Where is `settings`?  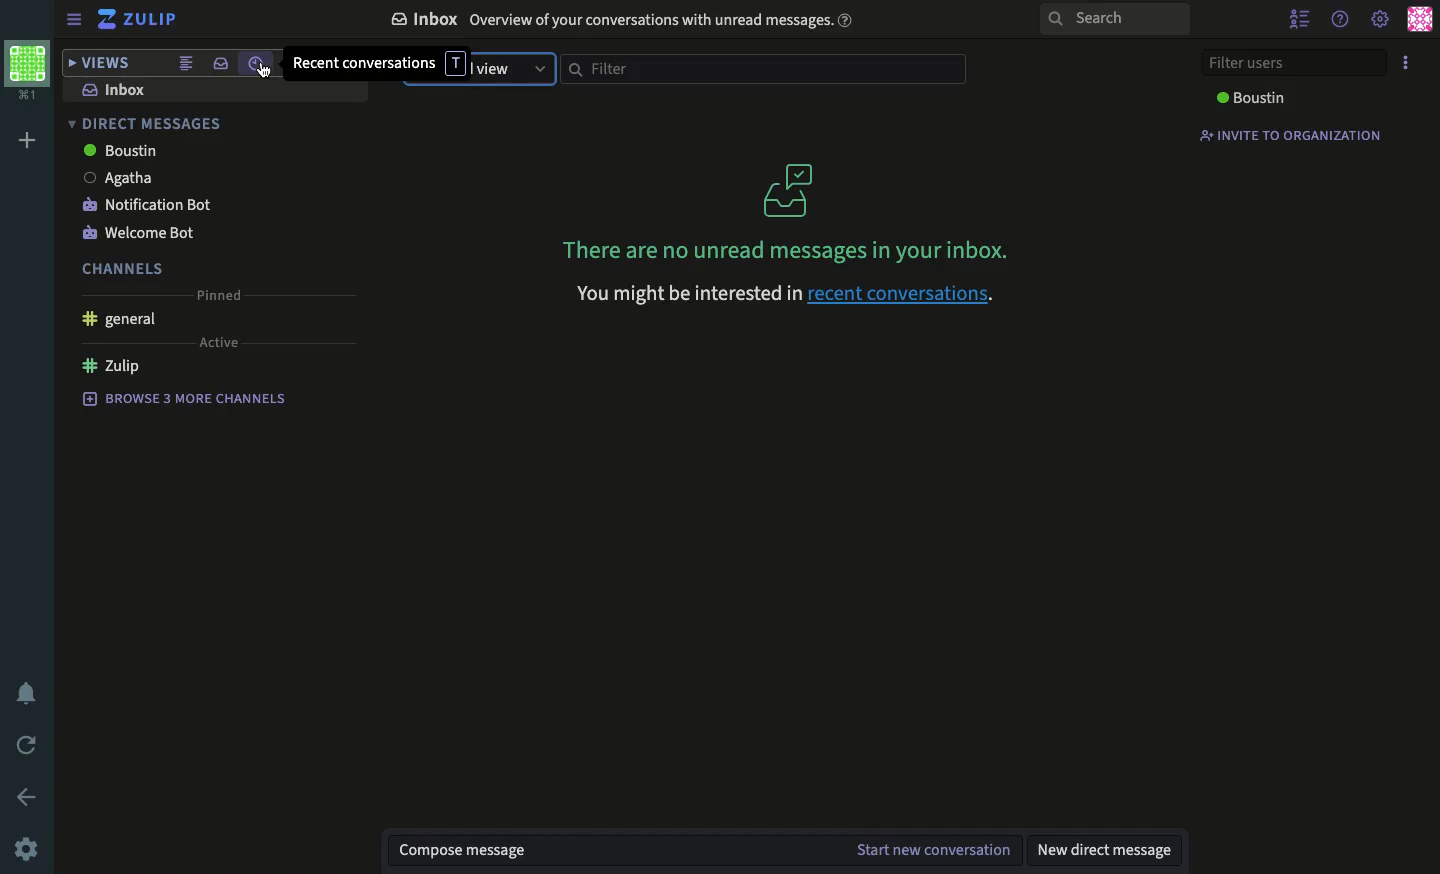
settings is located at coordinates (1381, 18).